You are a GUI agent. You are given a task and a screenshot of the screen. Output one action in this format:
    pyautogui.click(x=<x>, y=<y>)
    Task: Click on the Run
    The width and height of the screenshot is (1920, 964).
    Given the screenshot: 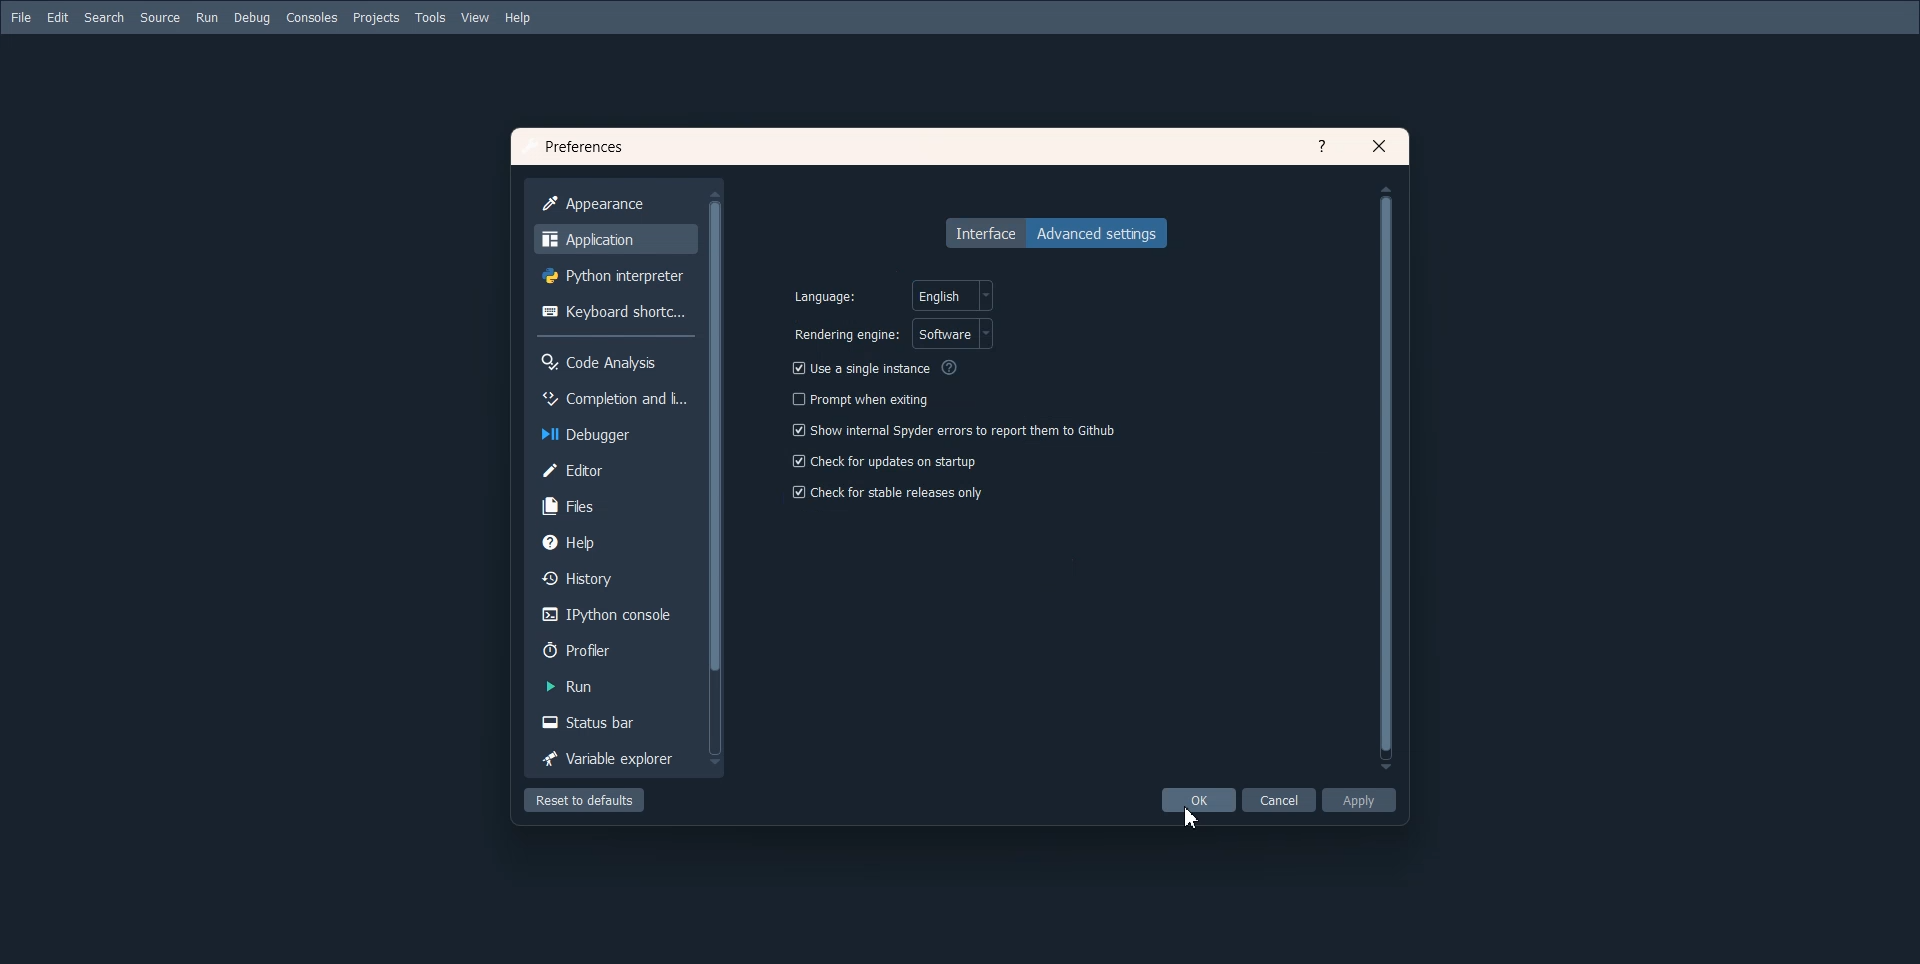 What is the action you would take?
    pyautogui.click(x=611, y=686)
    